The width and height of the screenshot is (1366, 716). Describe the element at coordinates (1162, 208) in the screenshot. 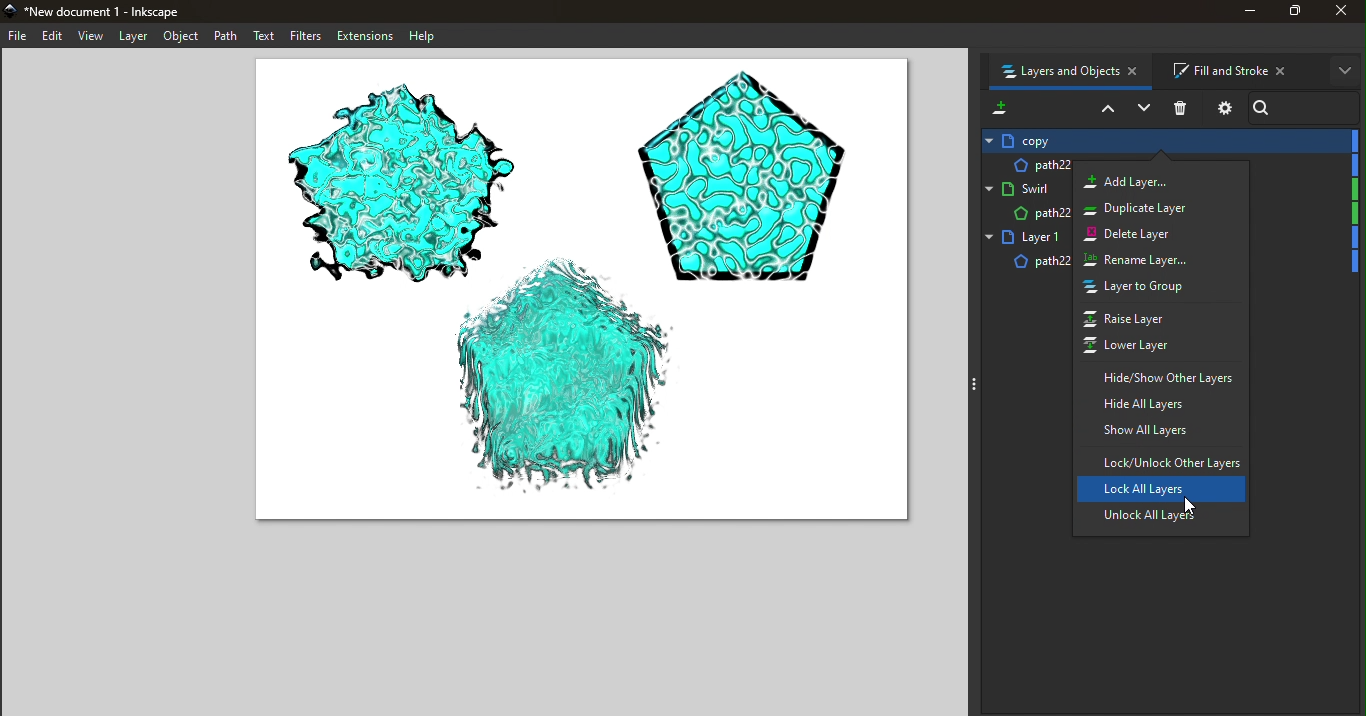

I see `Duplicate layer` at that location.